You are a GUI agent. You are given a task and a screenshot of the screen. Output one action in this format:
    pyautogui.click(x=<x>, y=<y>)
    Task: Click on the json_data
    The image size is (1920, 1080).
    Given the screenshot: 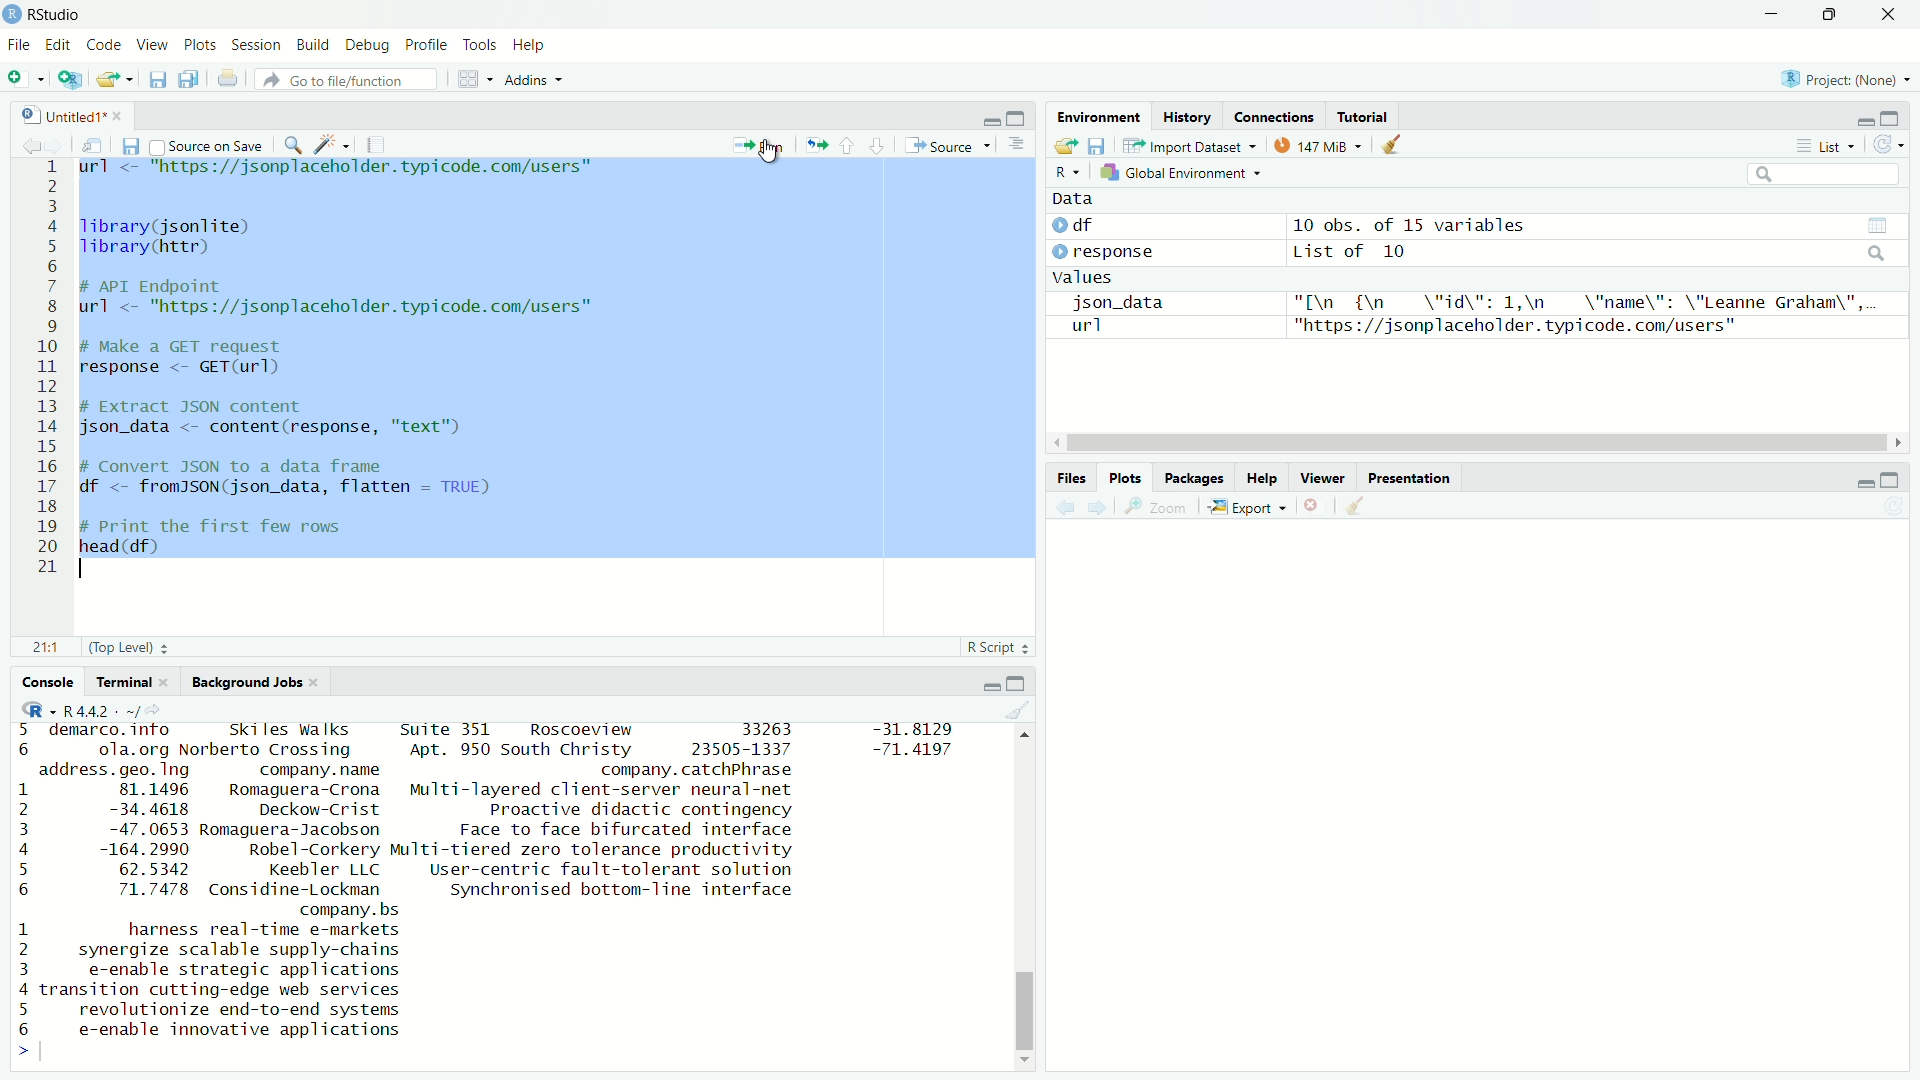 What is the action you would take?
    pyautogui.click(x=1118, y=302)
    